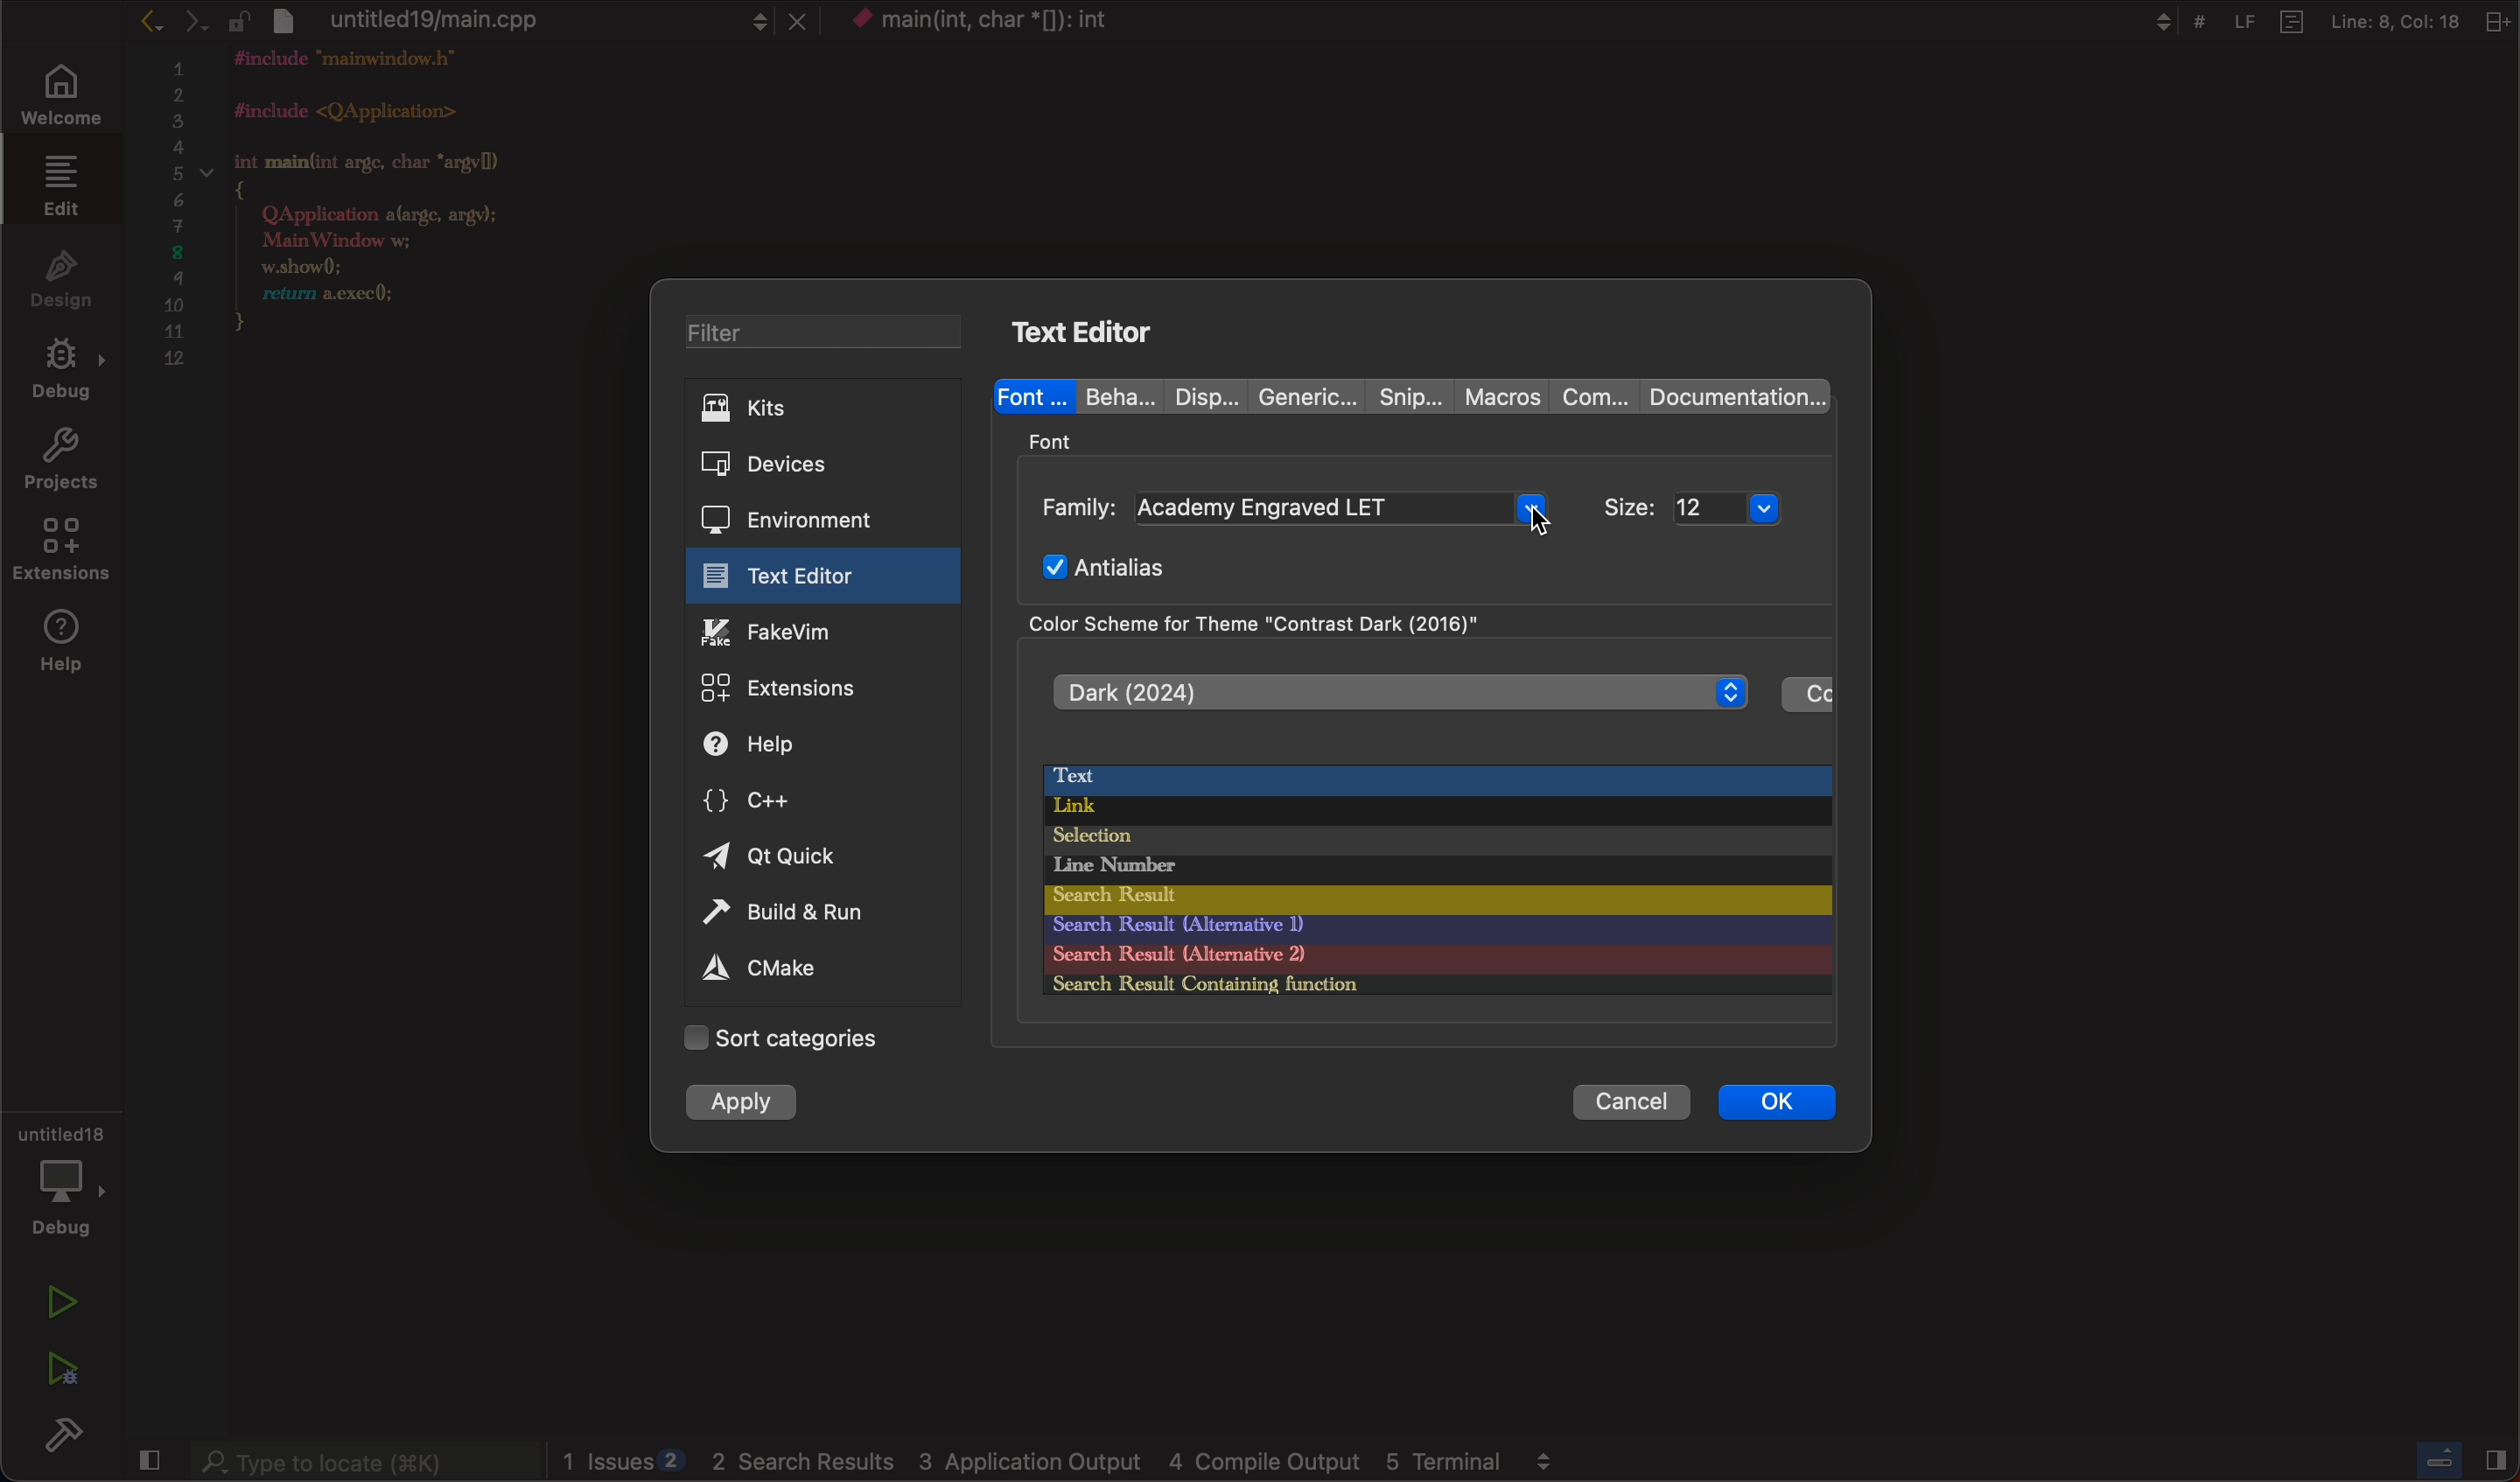  Describe the element at coordinates (778, 857) in the screenshot. I see `quick` at that location.